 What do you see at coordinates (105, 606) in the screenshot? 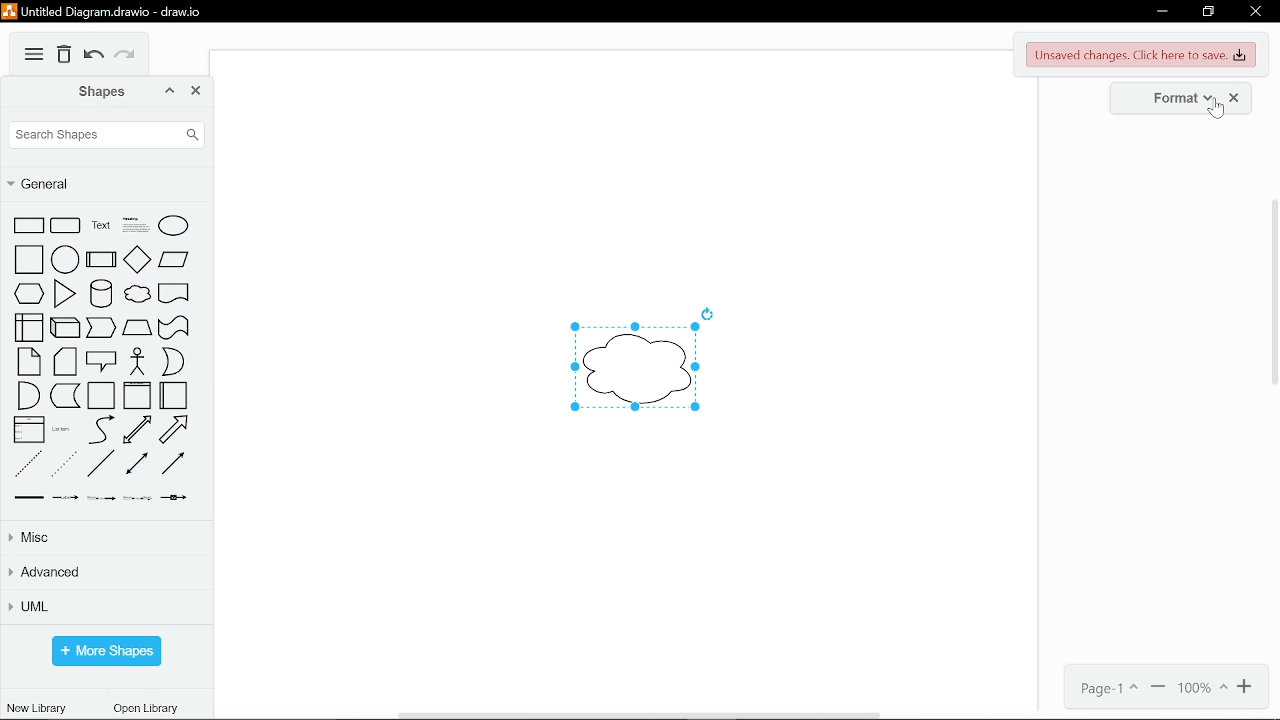
I see `UML` at bounding box center [105, 606].